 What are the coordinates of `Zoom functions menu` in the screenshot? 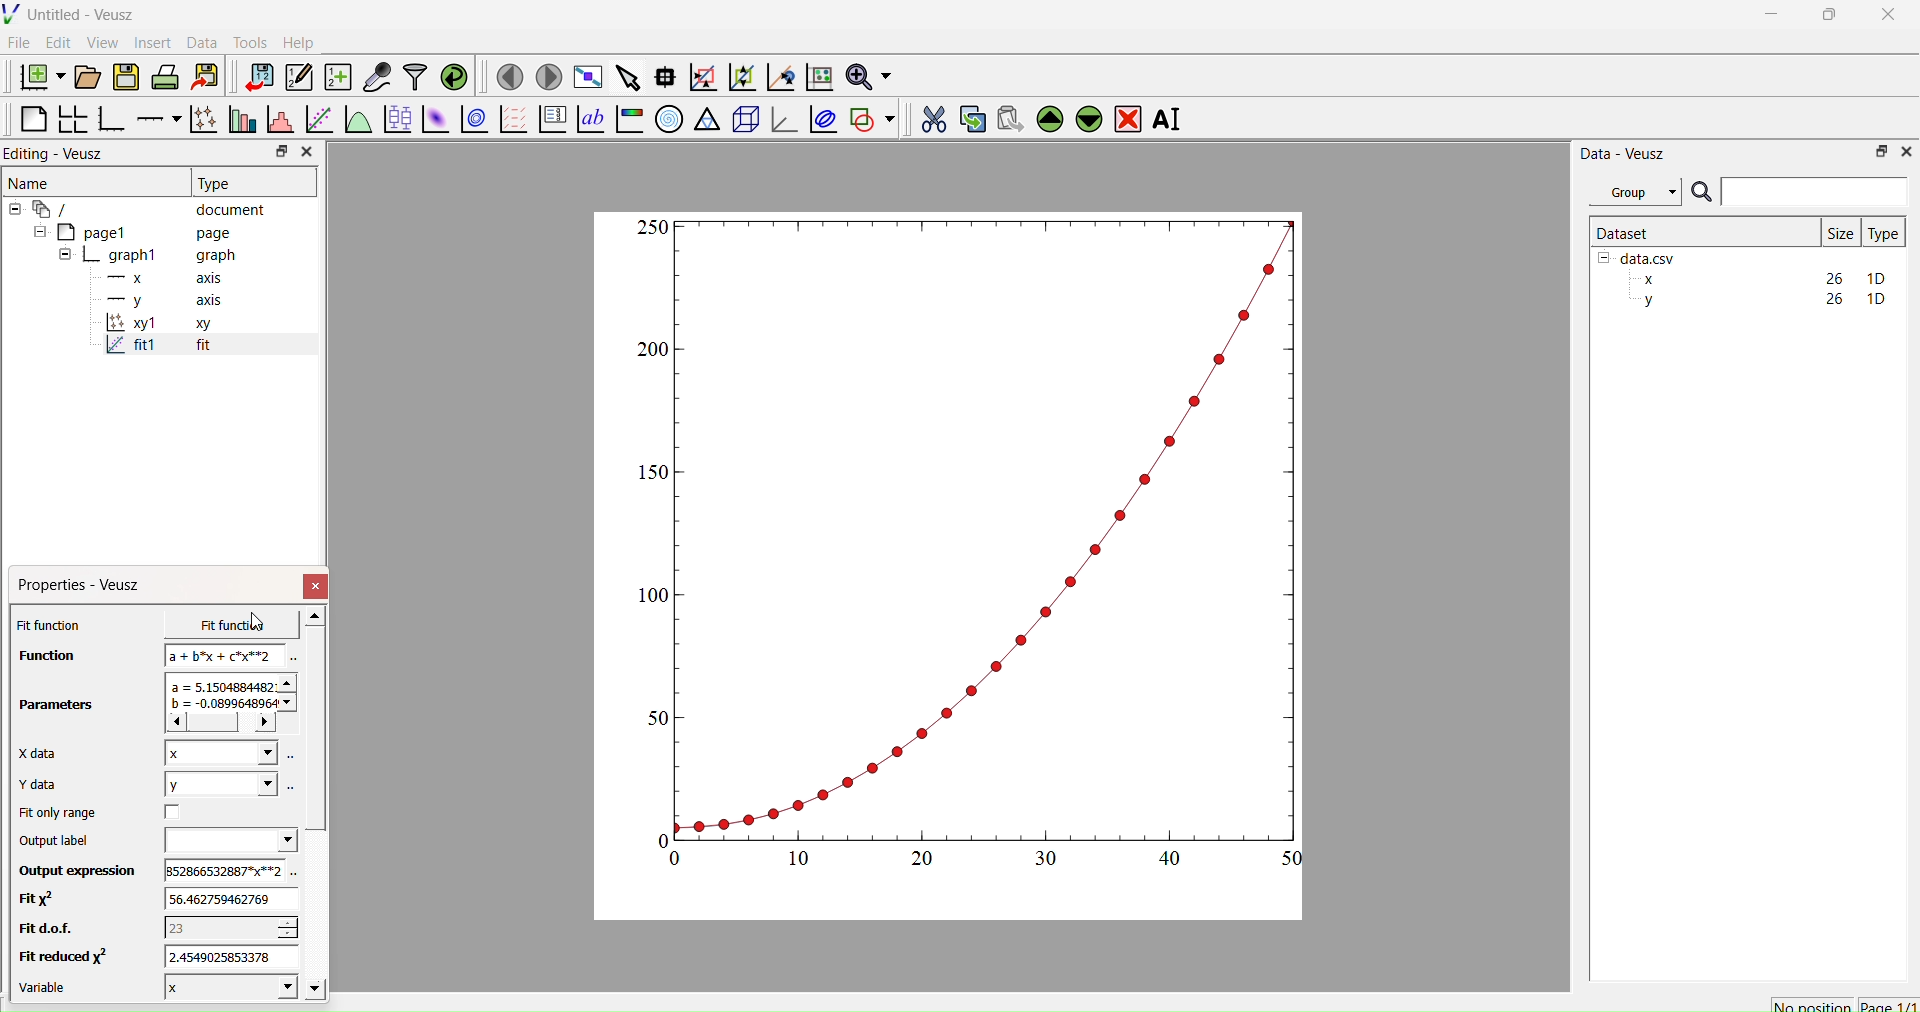 It's located at (867, 74).